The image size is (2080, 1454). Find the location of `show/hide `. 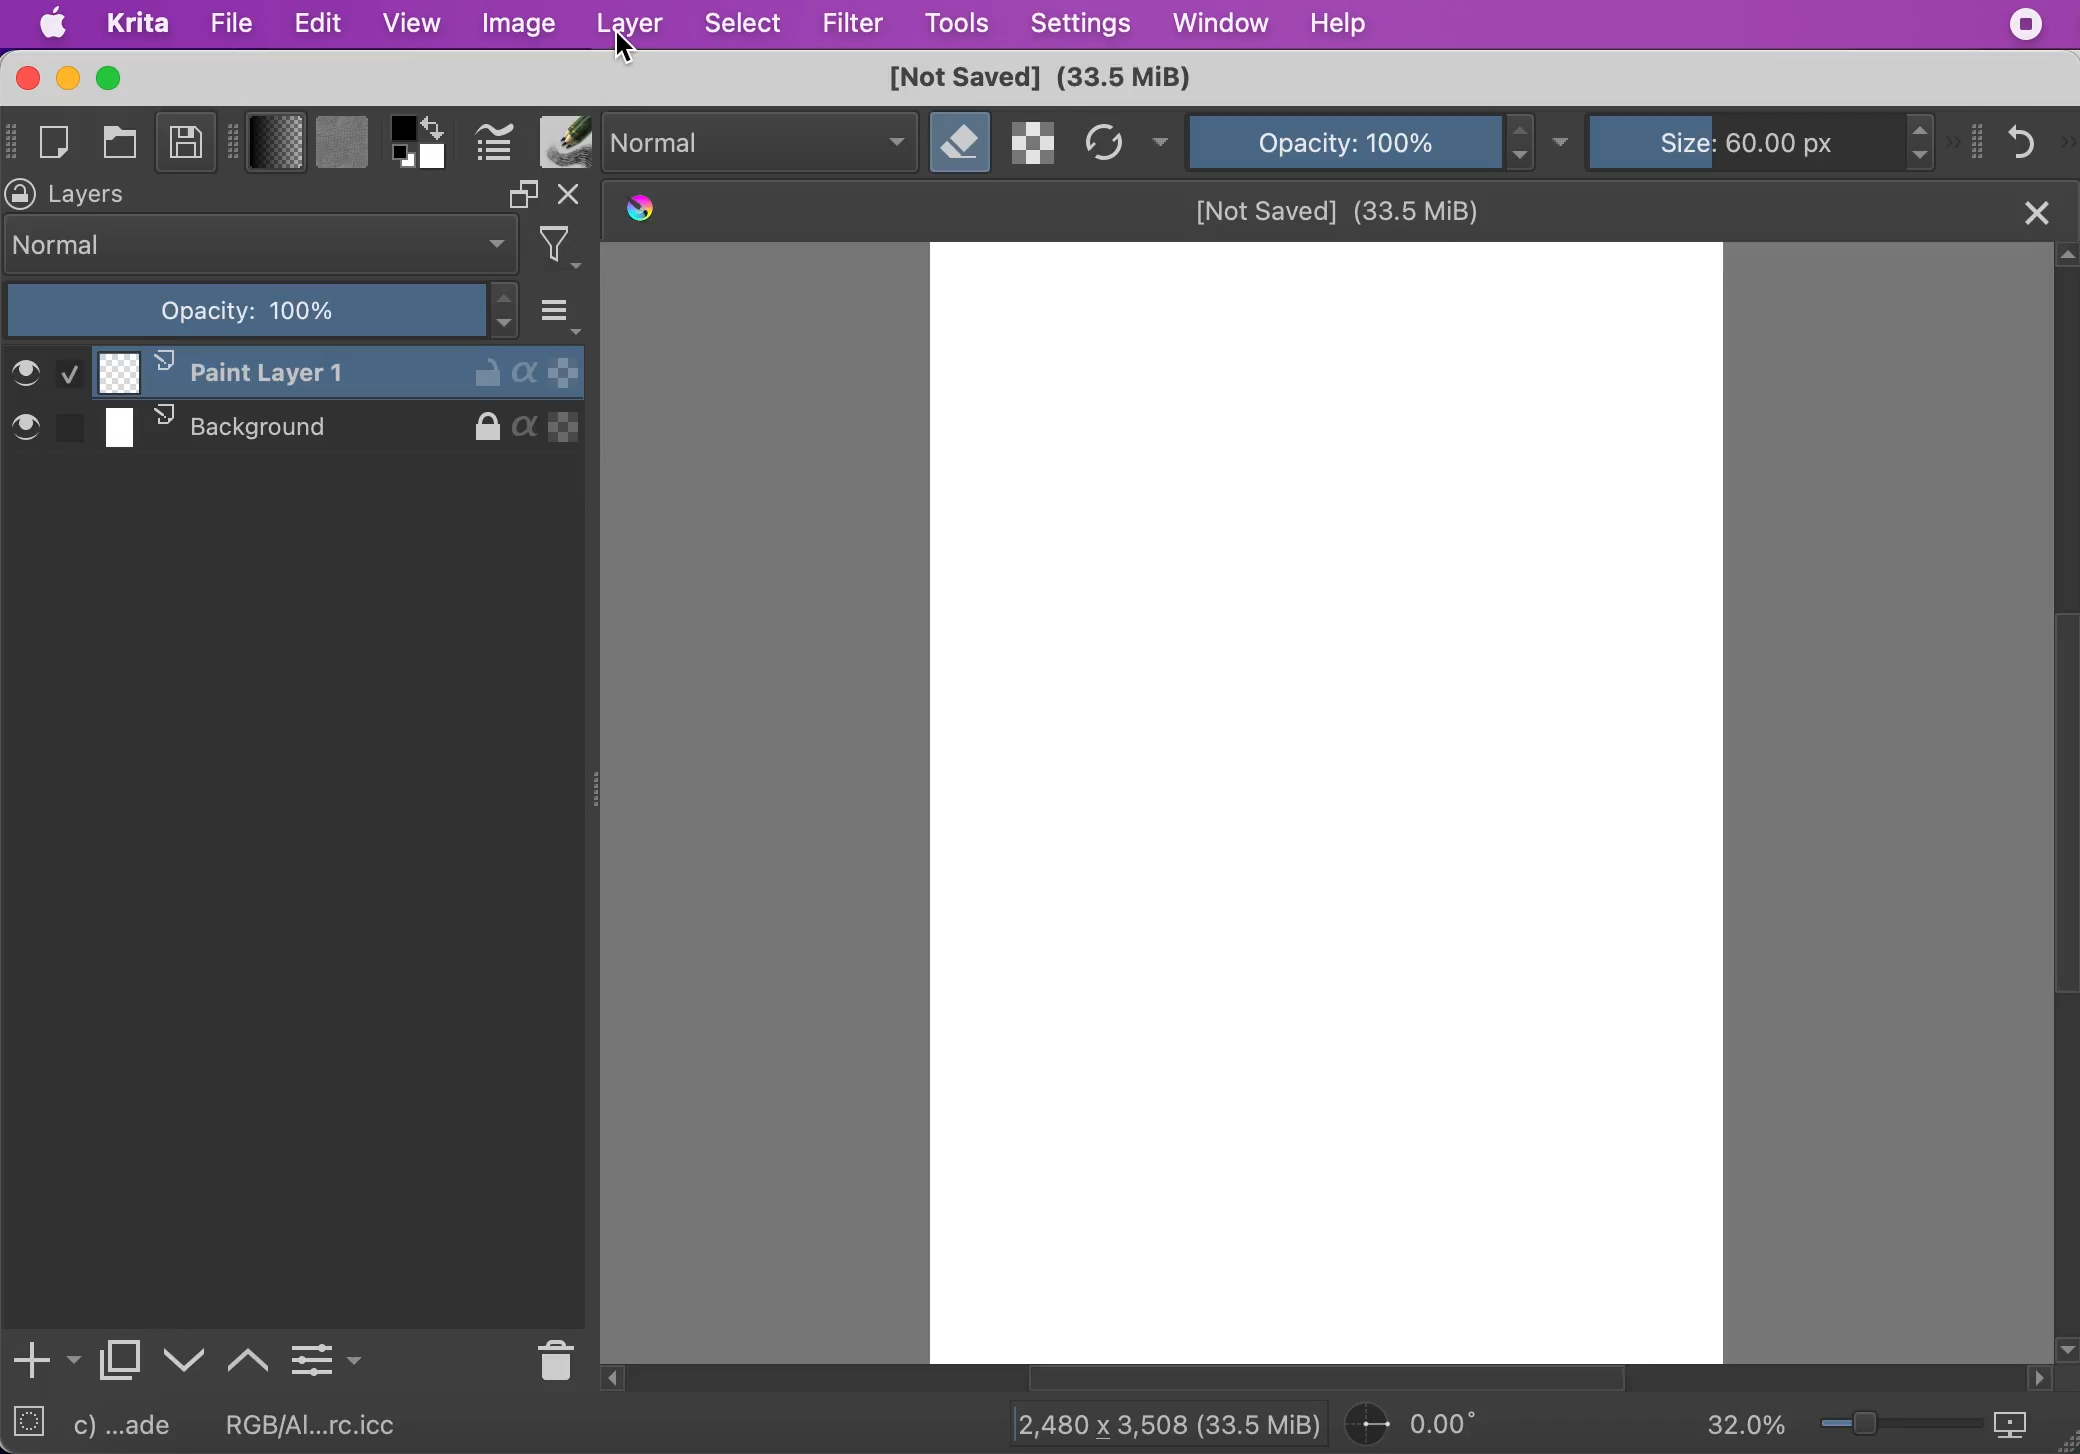

show/hide  is located at coordinates (13, 138).